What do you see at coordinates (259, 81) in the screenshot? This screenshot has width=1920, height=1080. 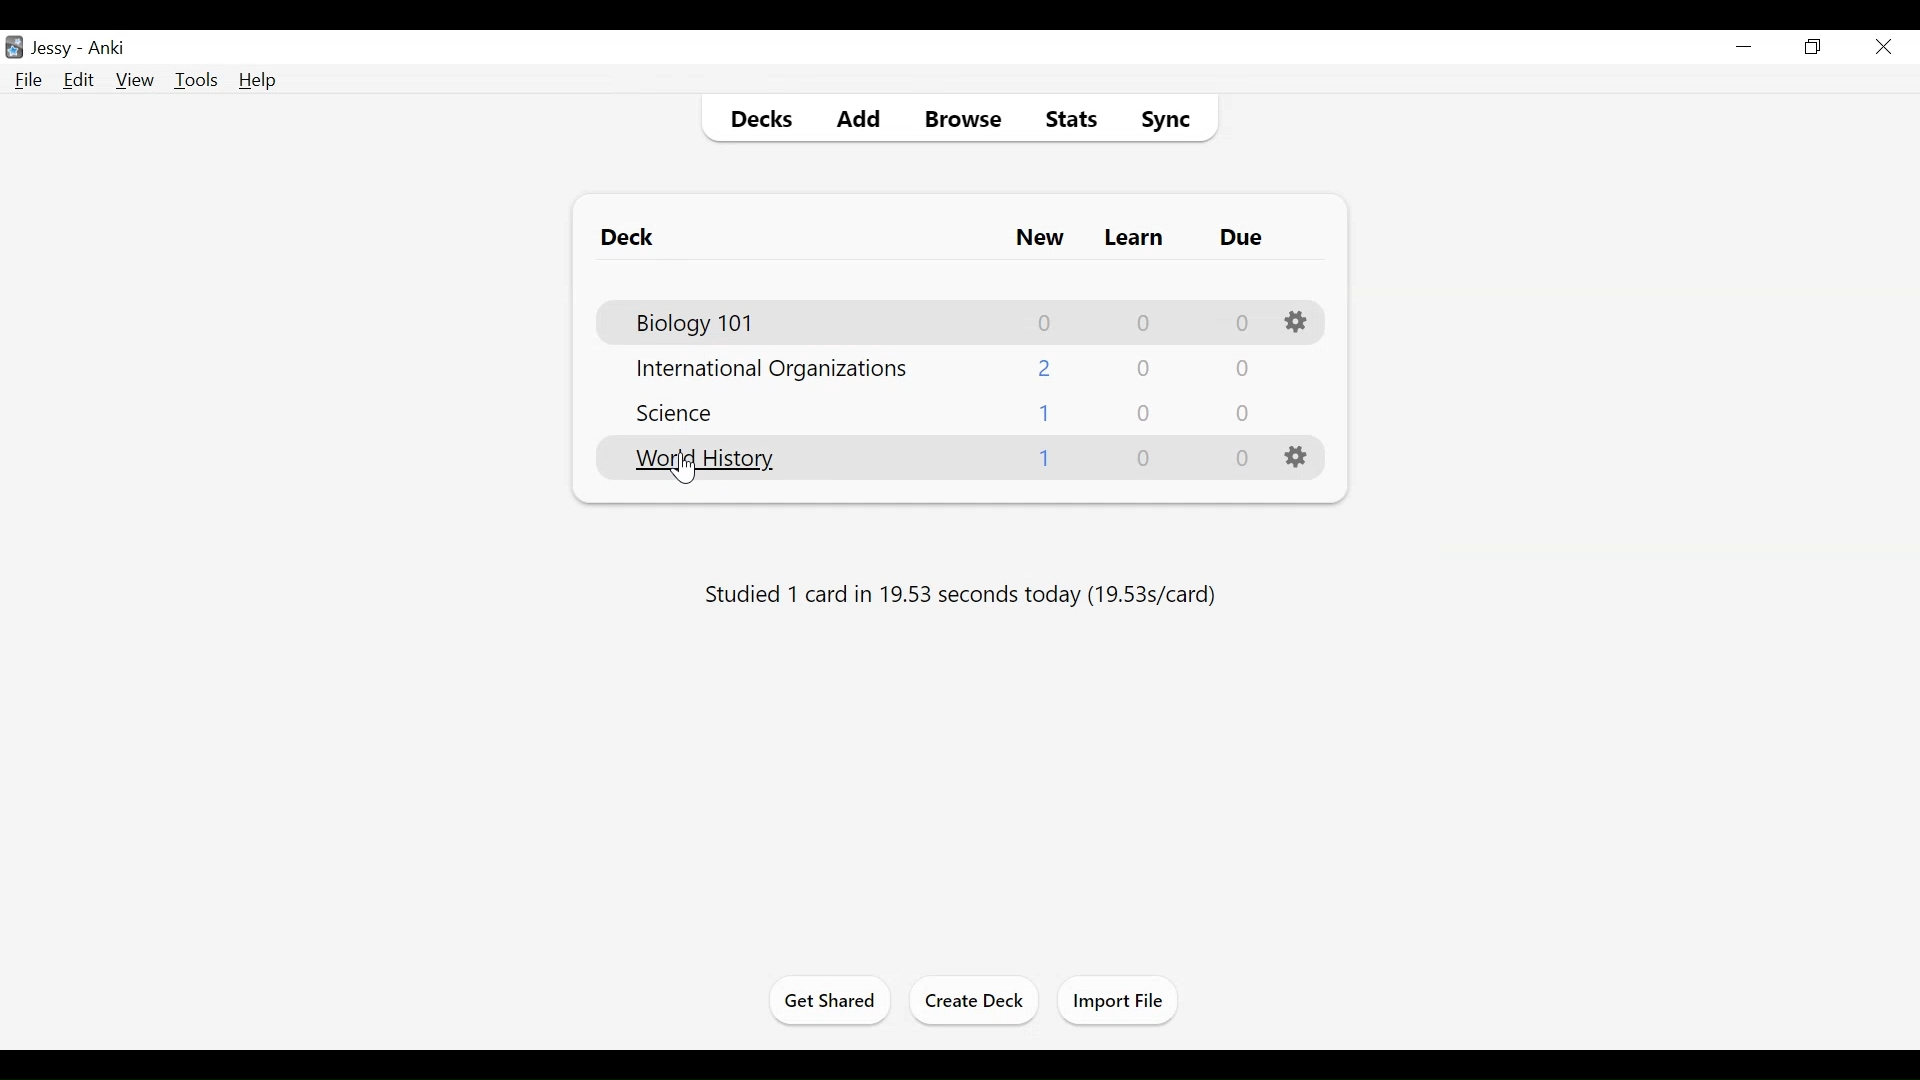 I see `Help` at bounding box center [259, 81].